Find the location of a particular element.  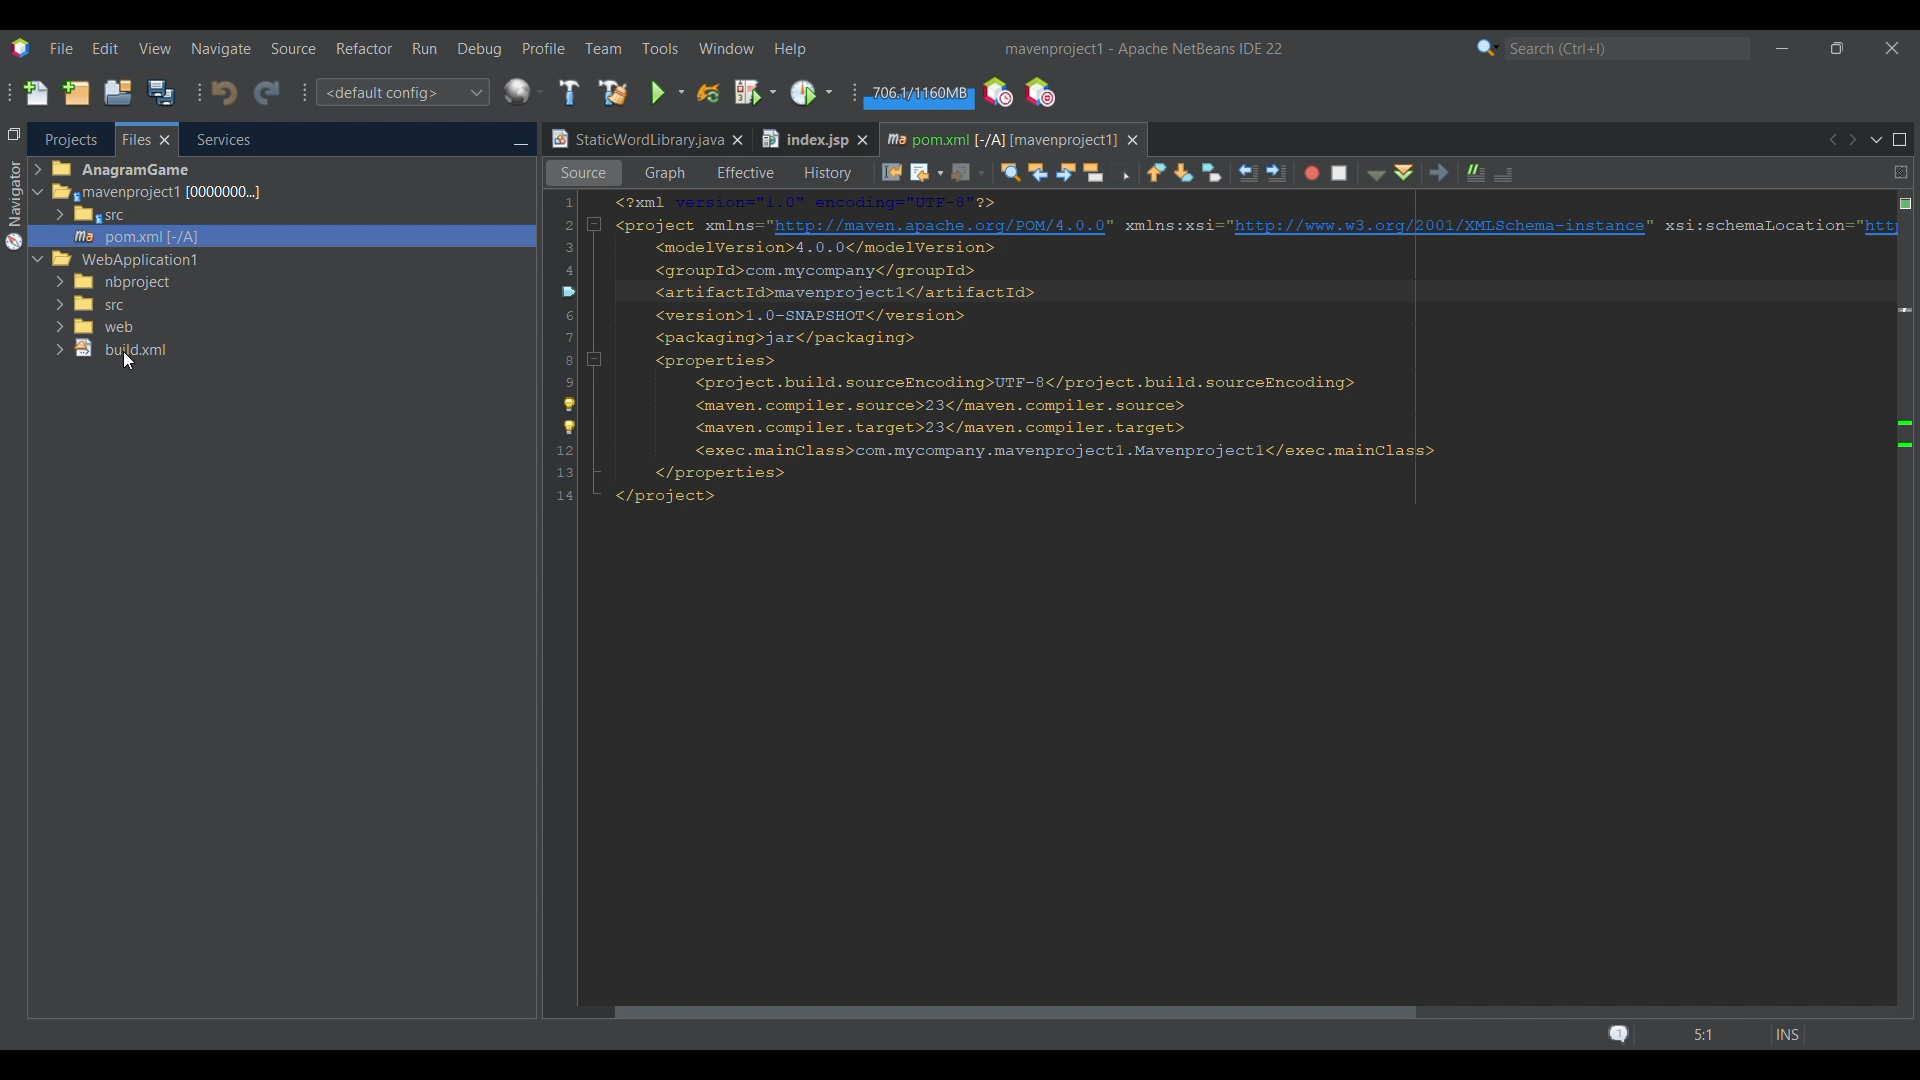

Undo is located at coordinates (224, 93).